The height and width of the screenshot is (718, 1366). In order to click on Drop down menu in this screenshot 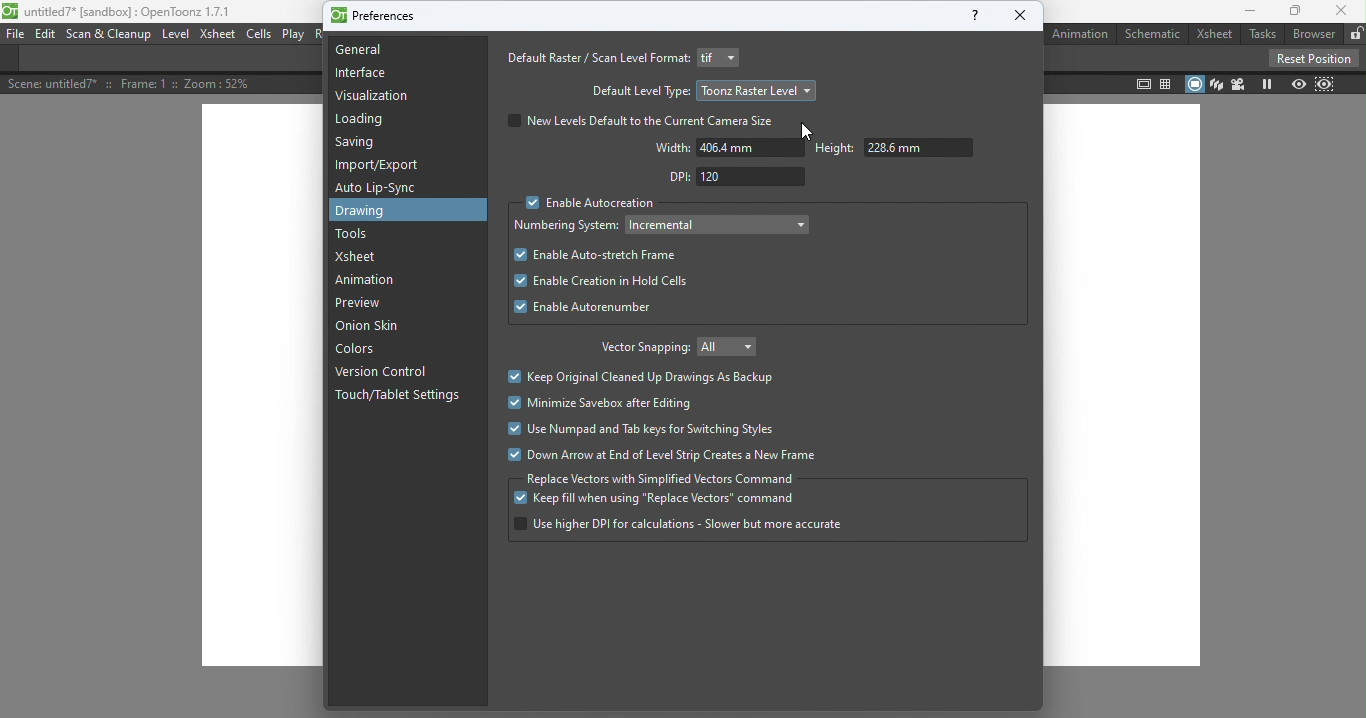, I will do `click(758, 92)`.